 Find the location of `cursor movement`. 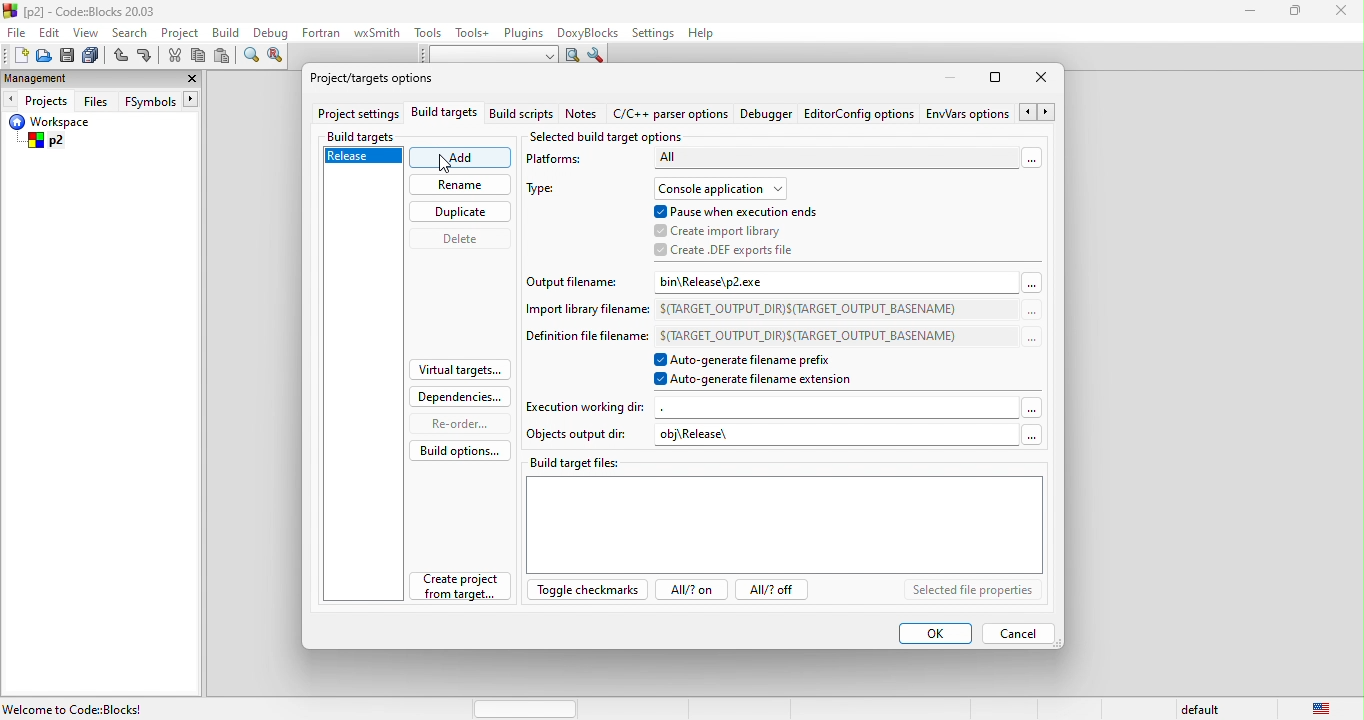

cursor movement is located at coordinates (446, 161).